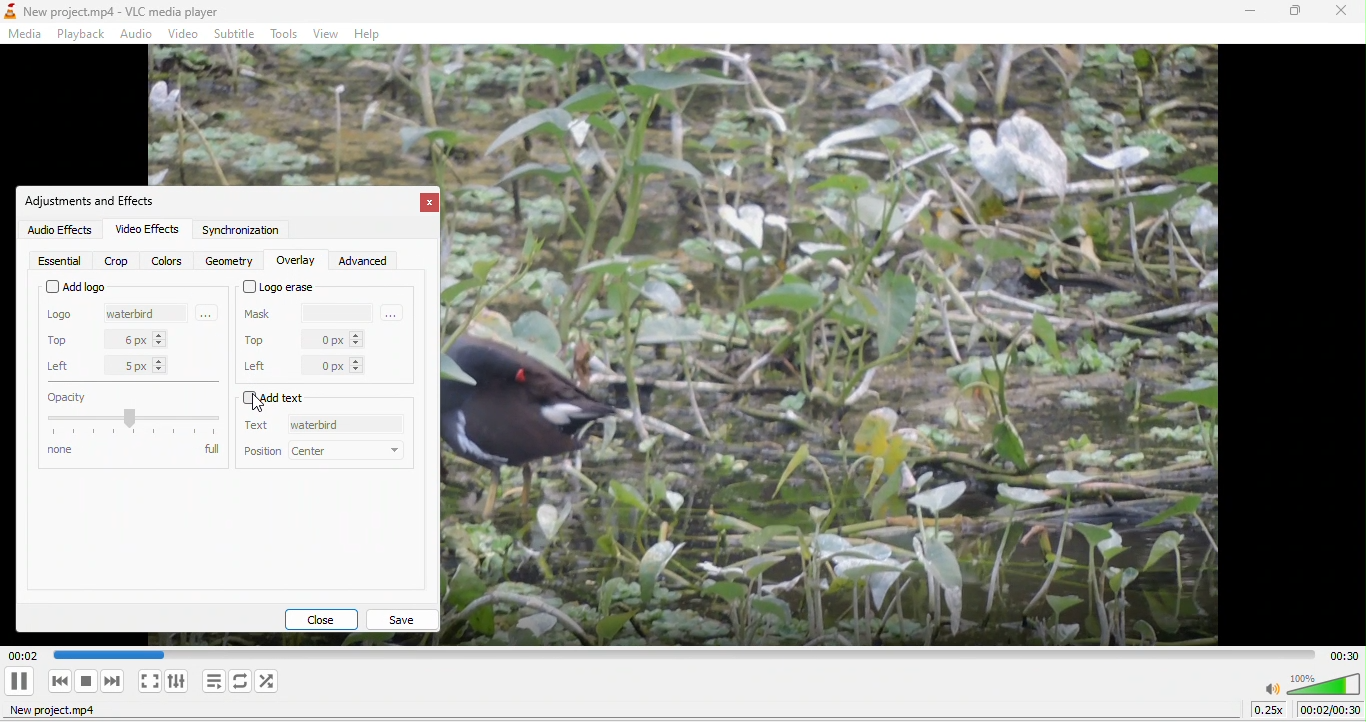 The image size is (1366, 722). I want to click on top, so click(63, 340).